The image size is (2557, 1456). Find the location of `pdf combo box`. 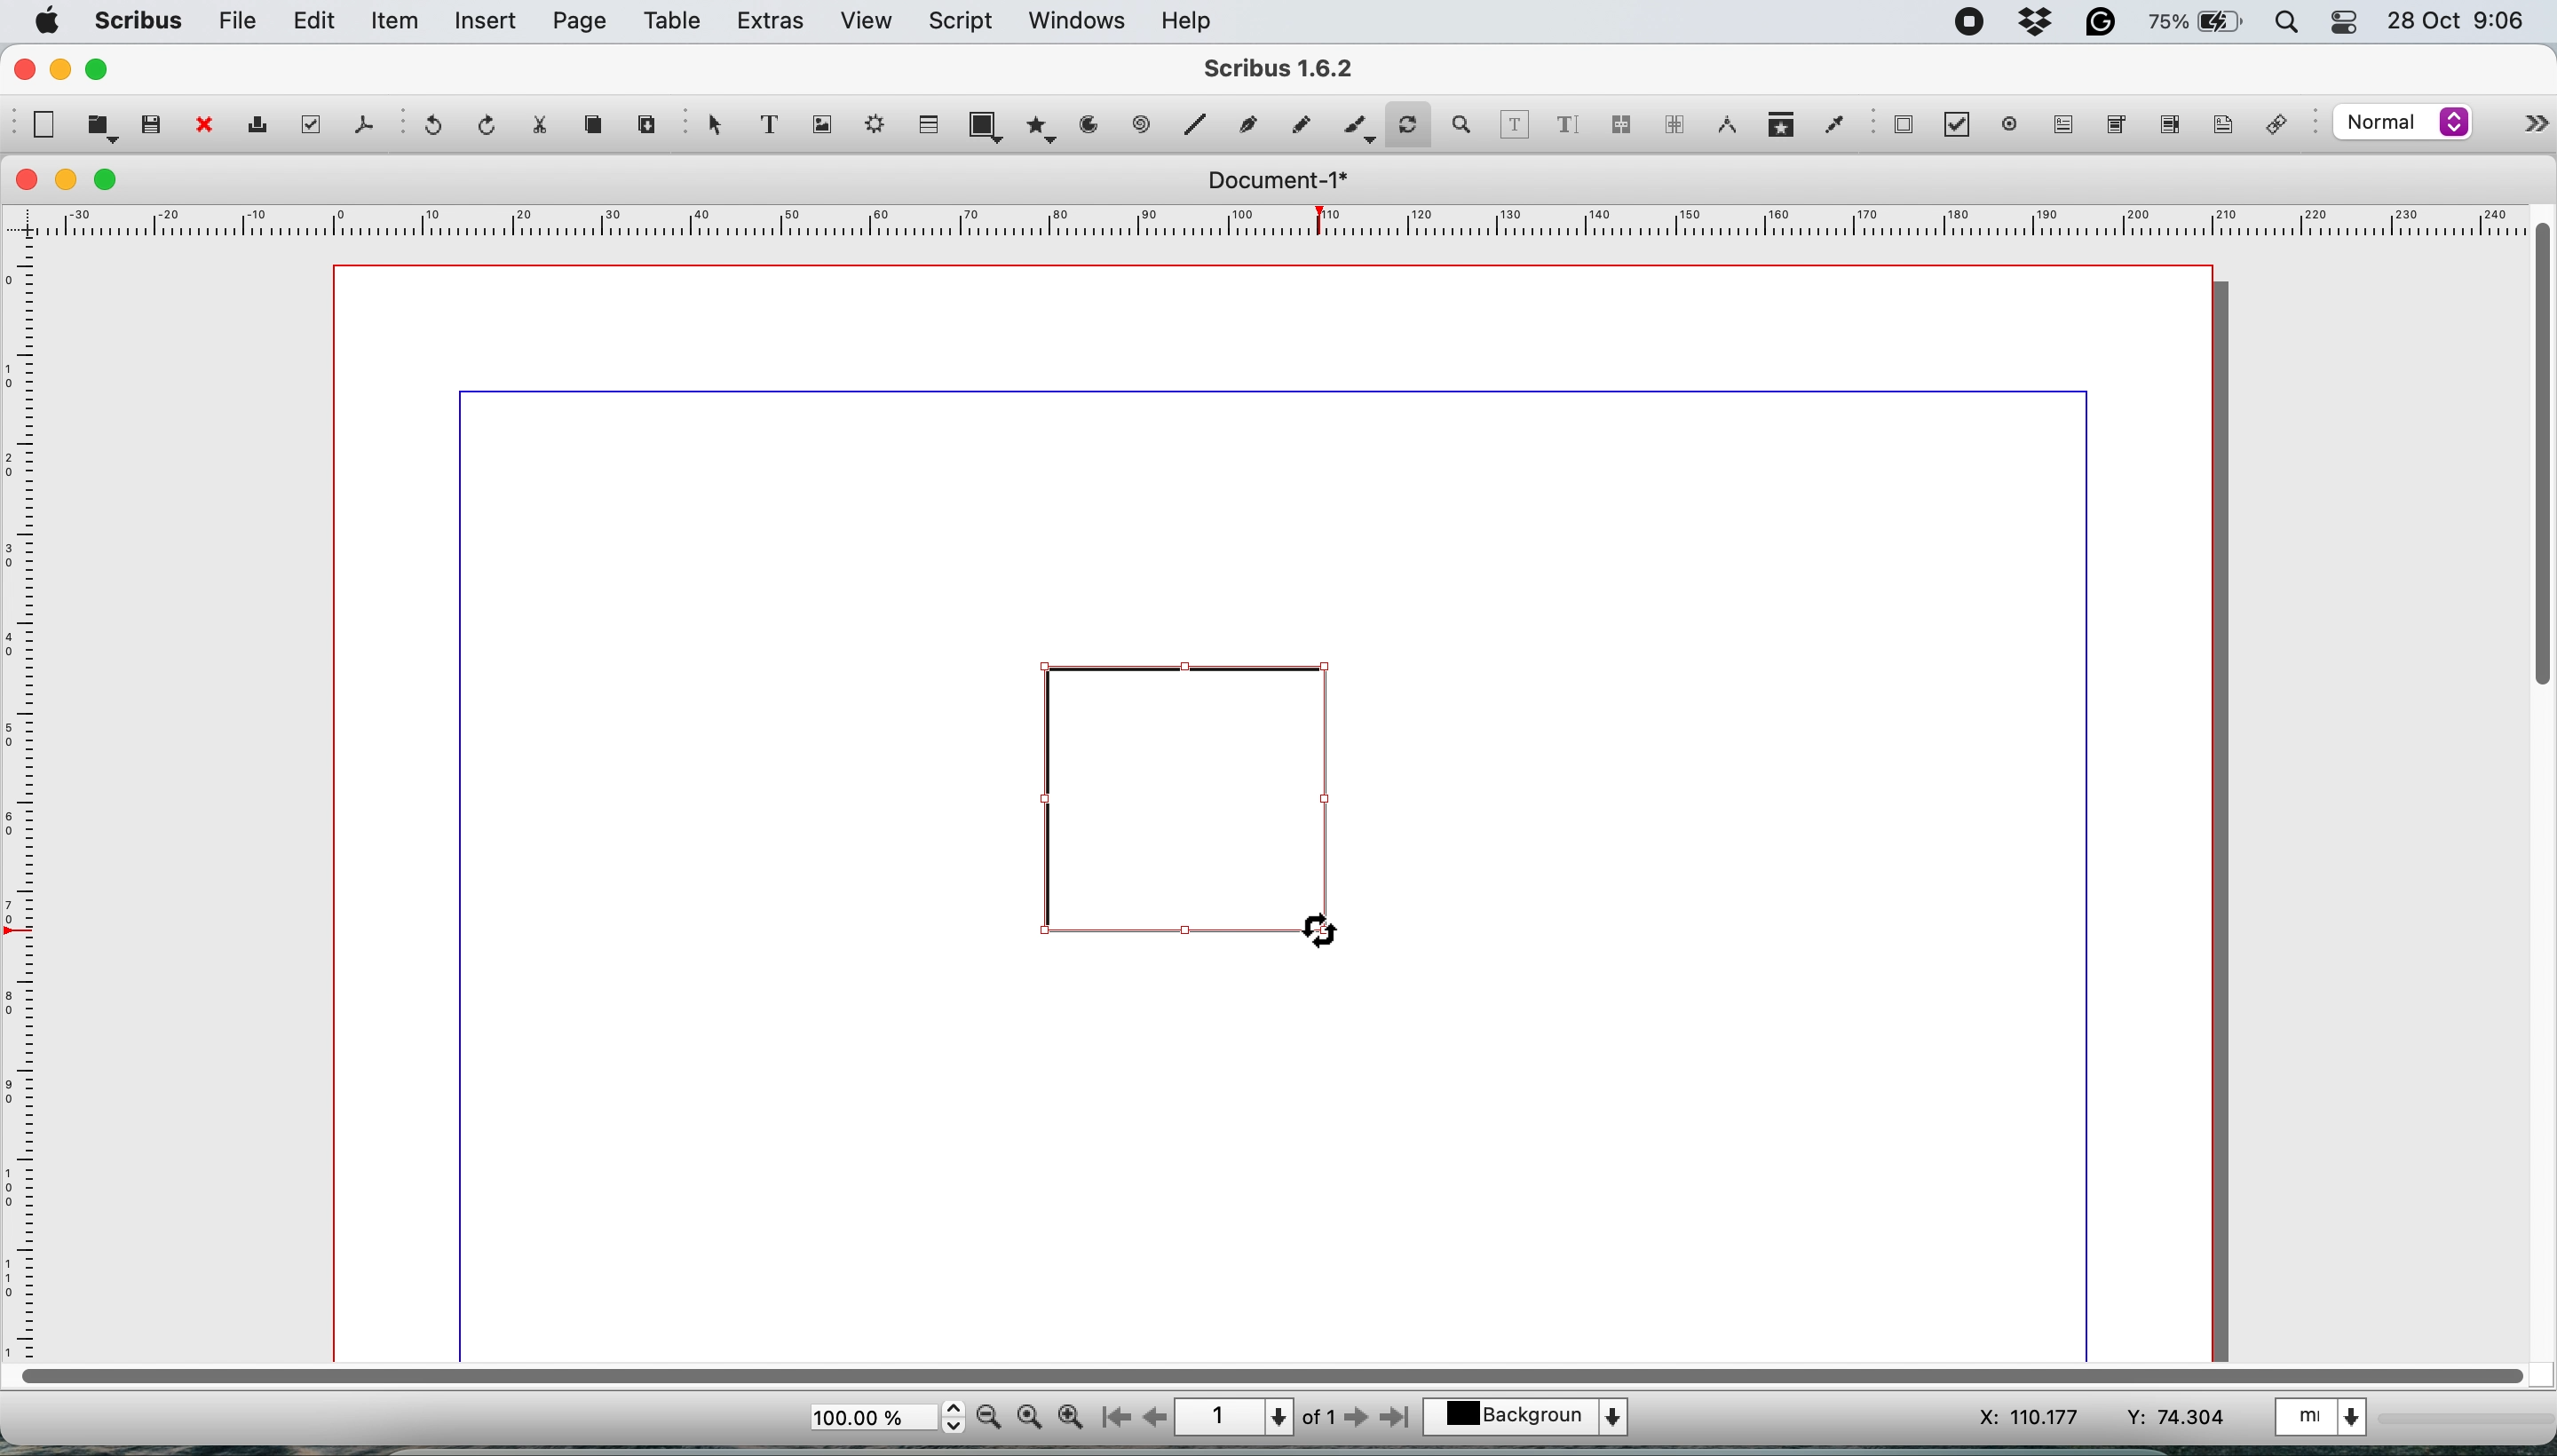

pdf combo box is located at coordinates (2114, 123).